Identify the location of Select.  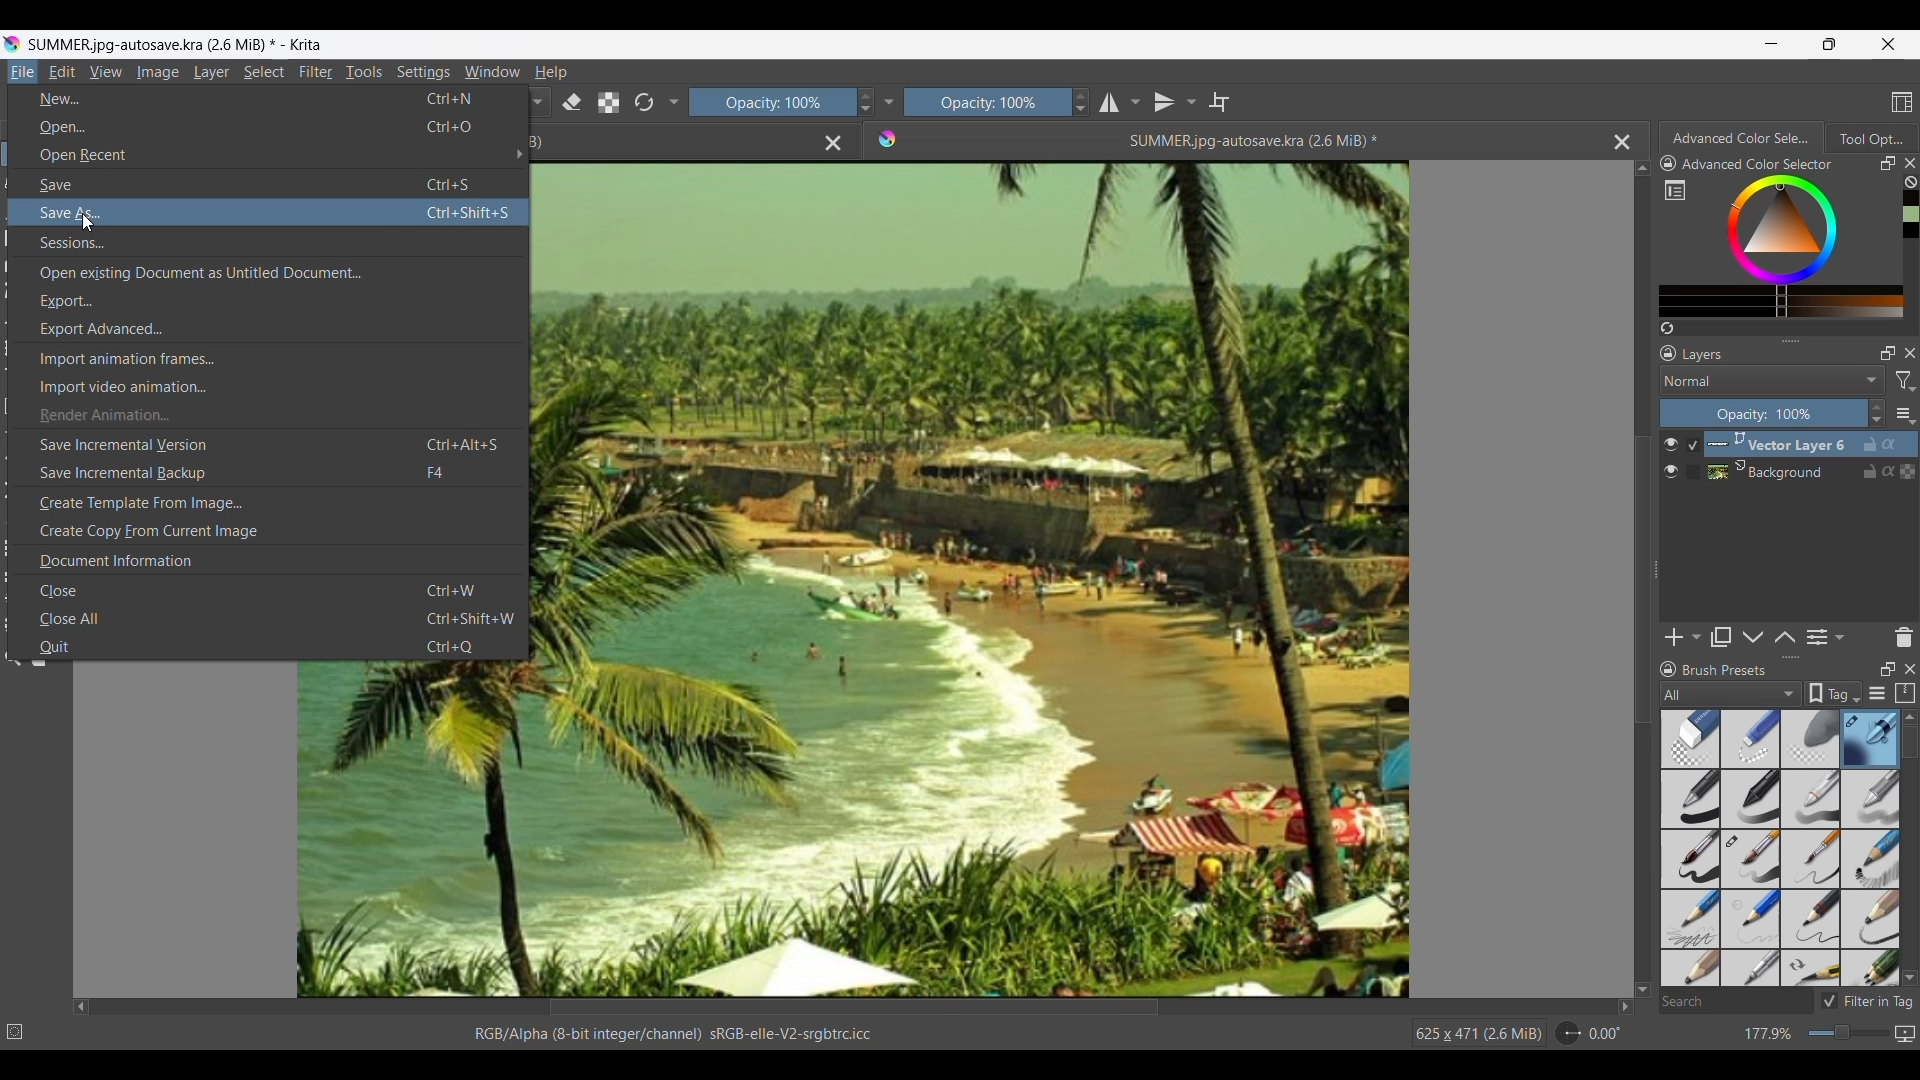
(264, 72).